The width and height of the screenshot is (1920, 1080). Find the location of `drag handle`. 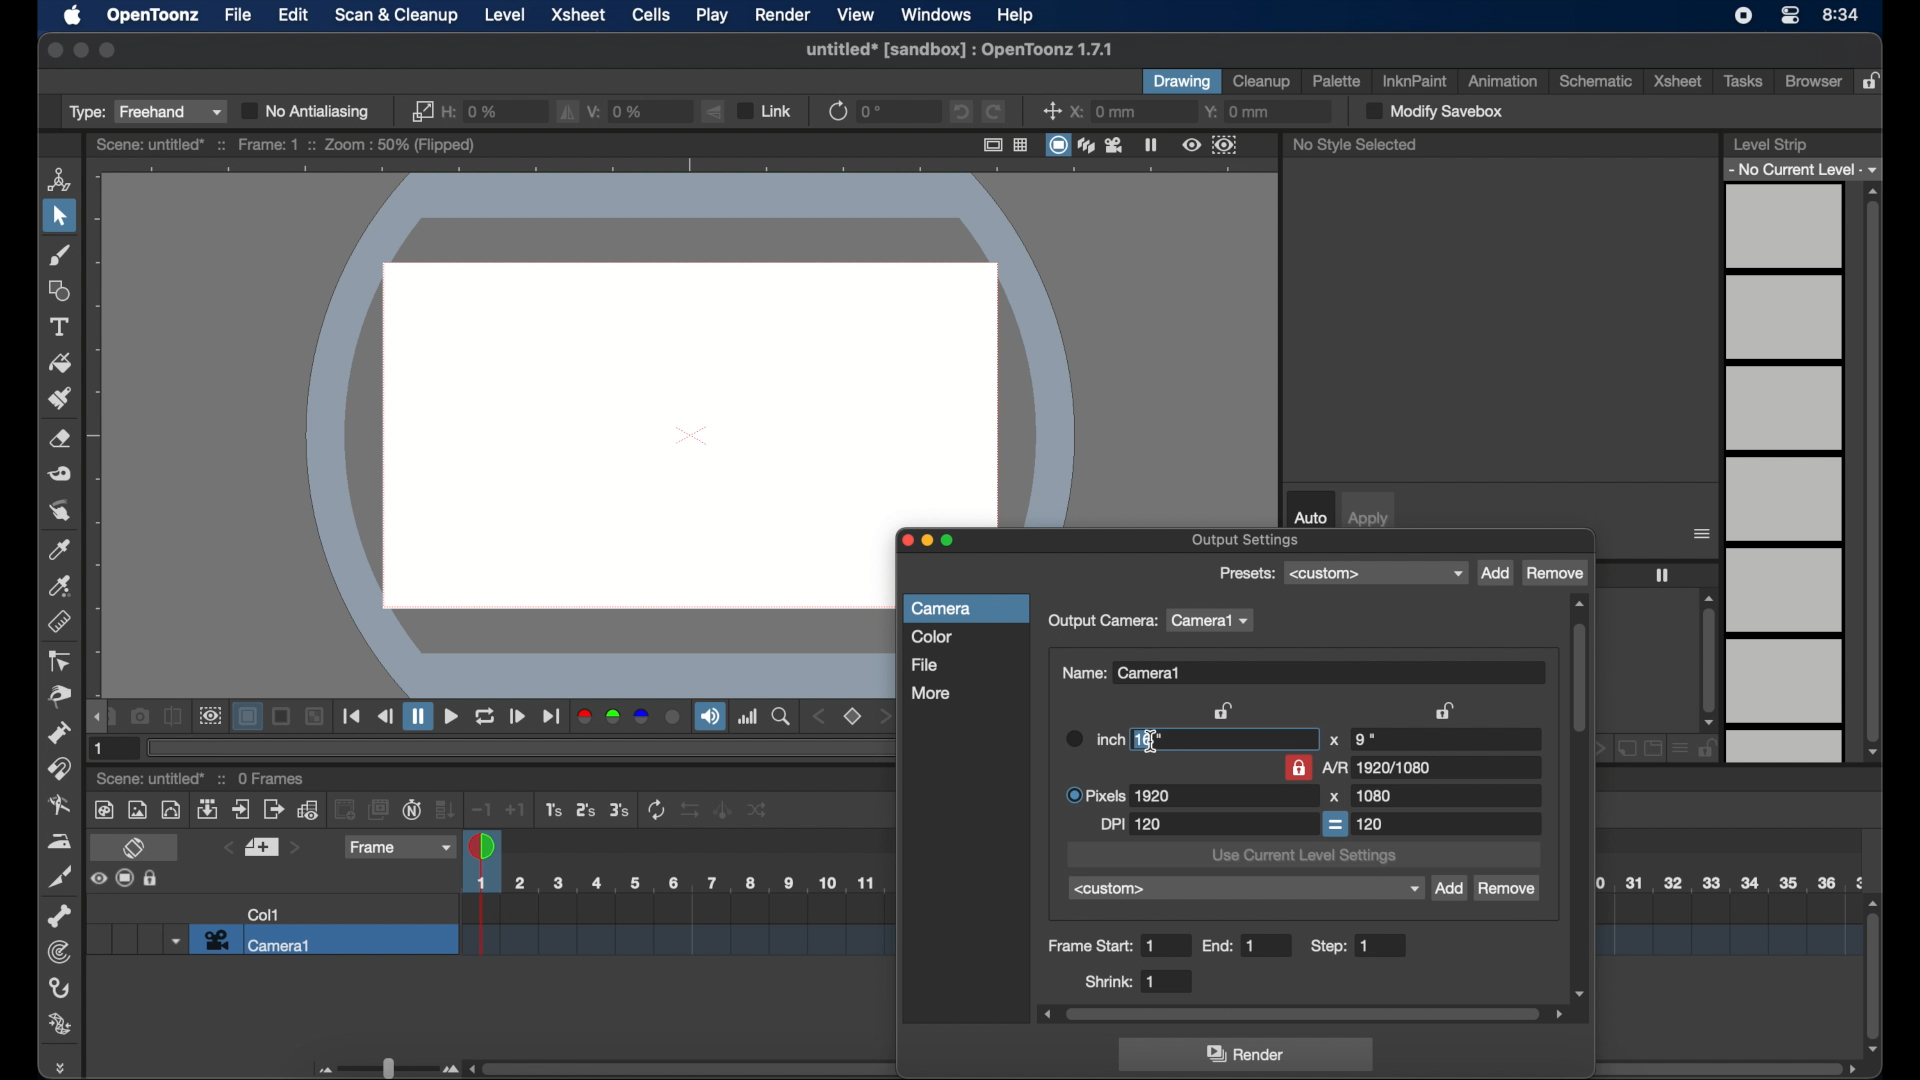

drag handle is located at coordinates (64, 1067).